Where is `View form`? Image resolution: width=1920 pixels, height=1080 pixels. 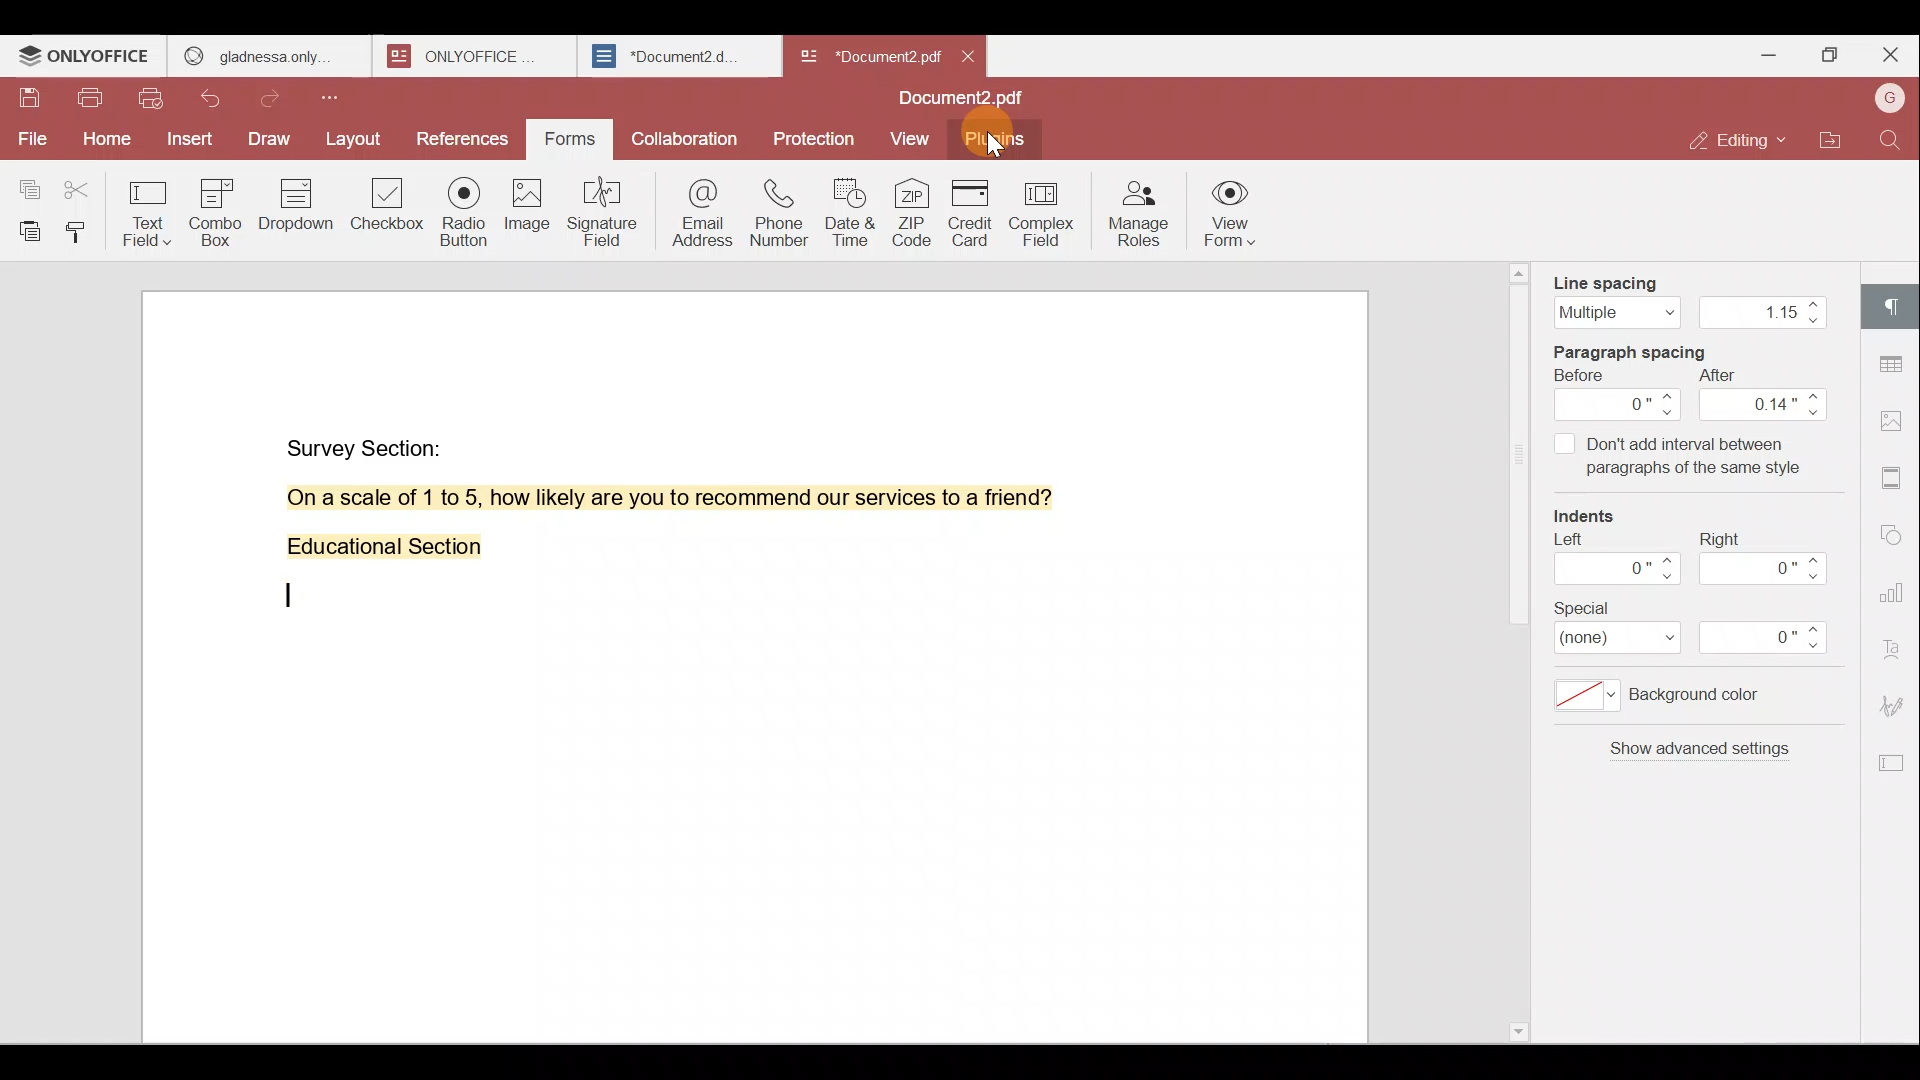
View form is located at coordinates (1230, 216).